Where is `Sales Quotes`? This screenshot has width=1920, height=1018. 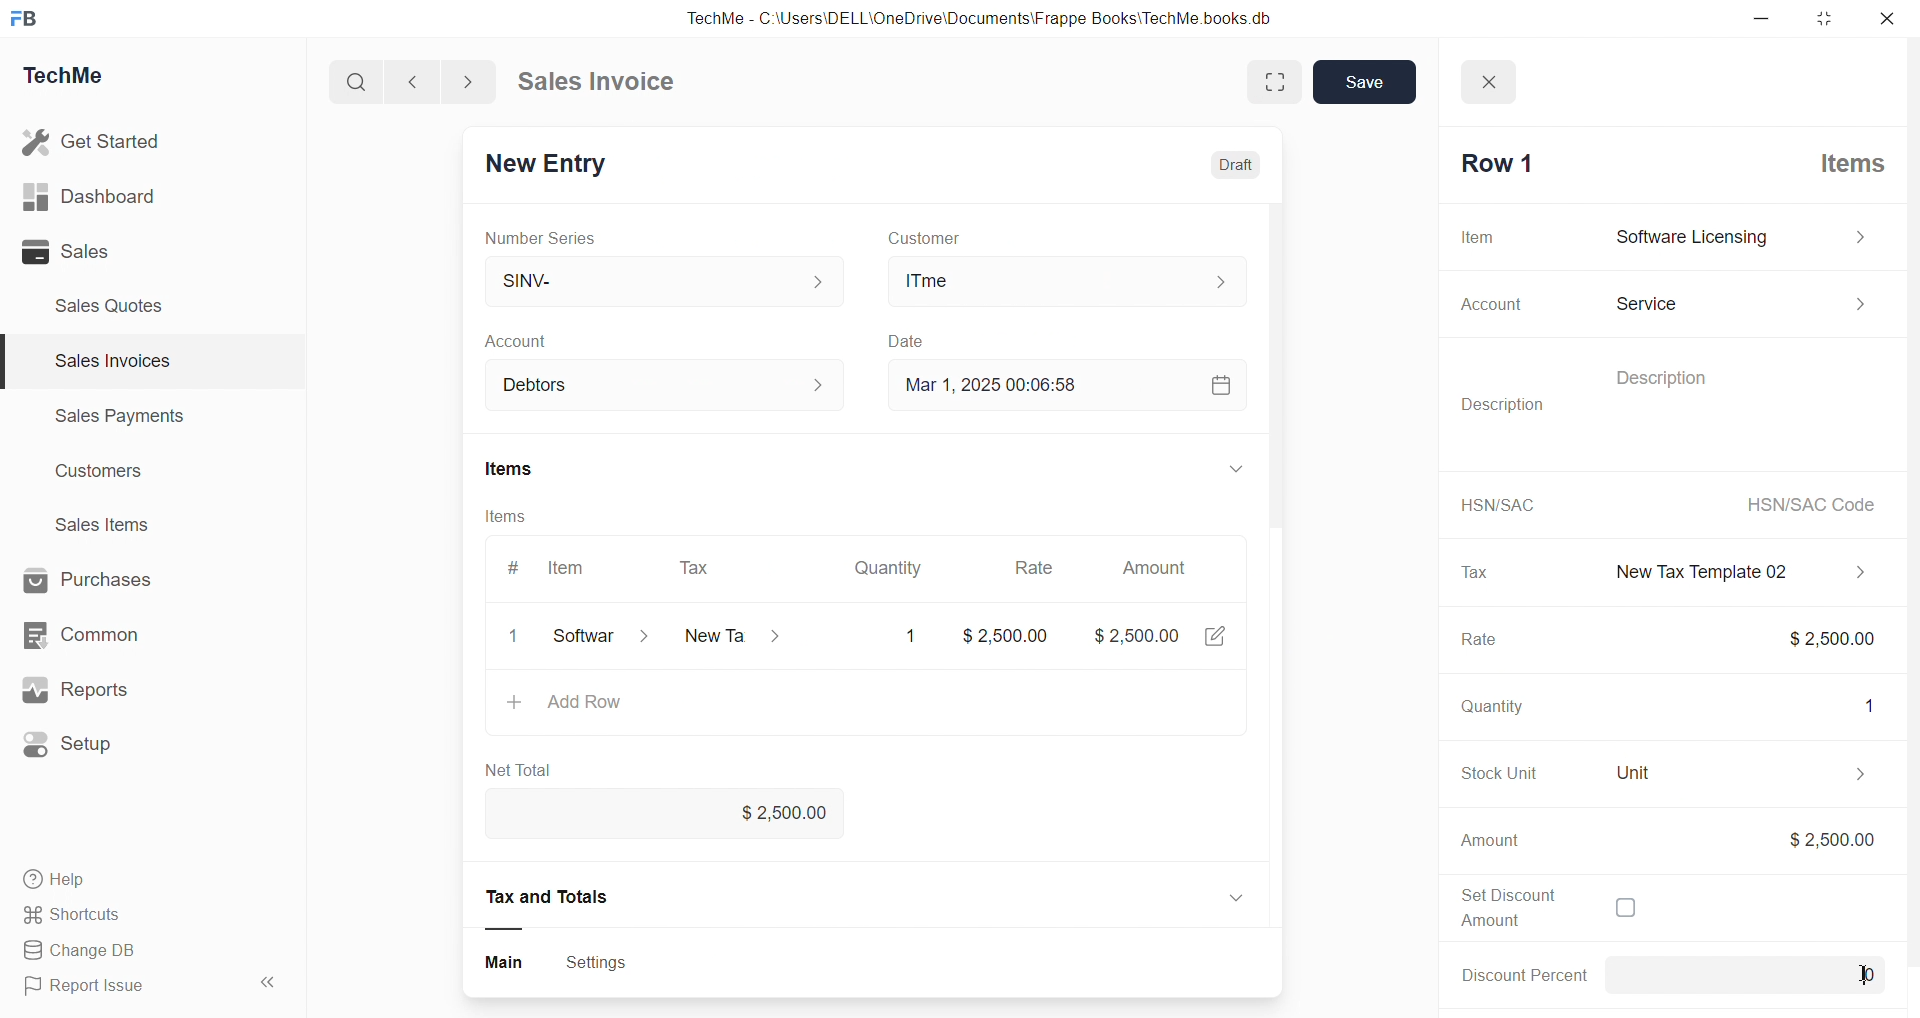 Sales Quotes is located at coordinates (117, 305).